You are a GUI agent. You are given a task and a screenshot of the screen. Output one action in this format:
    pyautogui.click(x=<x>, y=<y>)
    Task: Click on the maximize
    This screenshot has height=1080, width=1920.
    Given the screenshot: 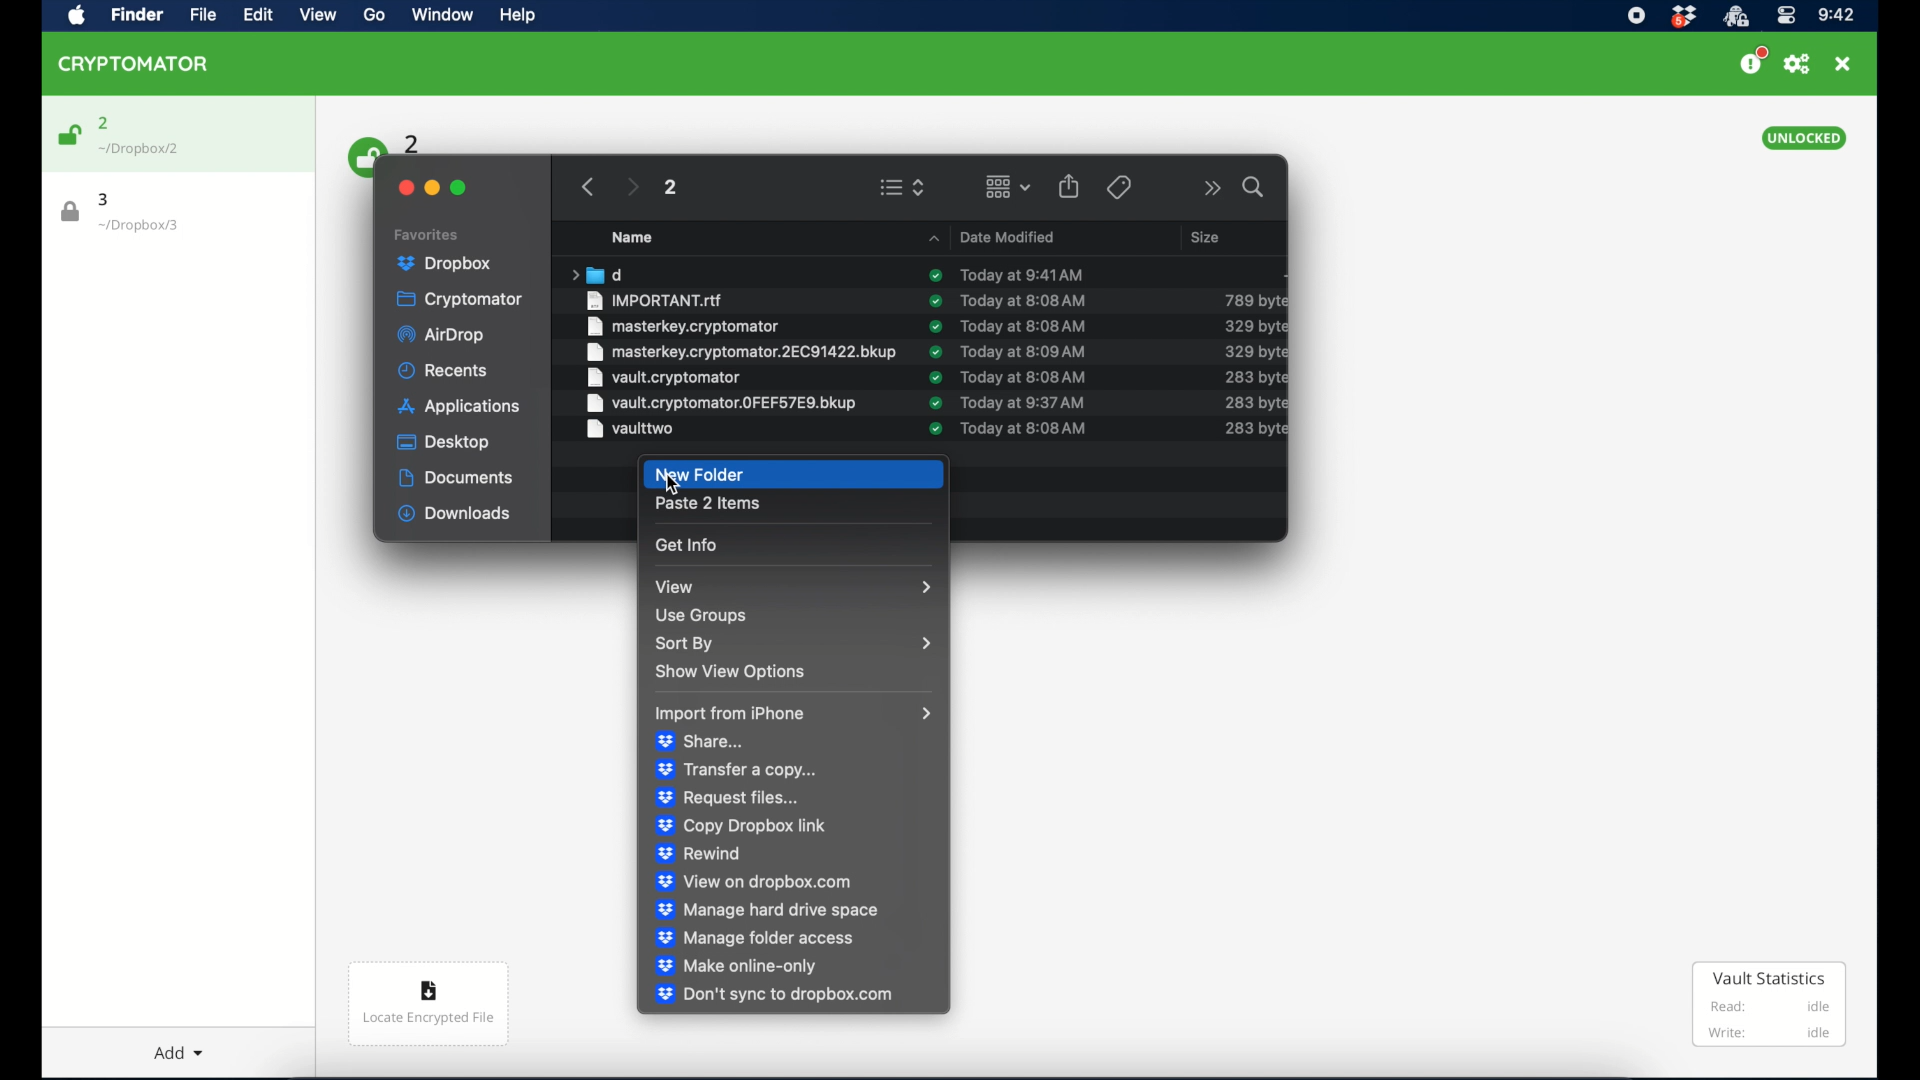 What is the action you would take?
    pyautogui.click(x=459, y=188)
    